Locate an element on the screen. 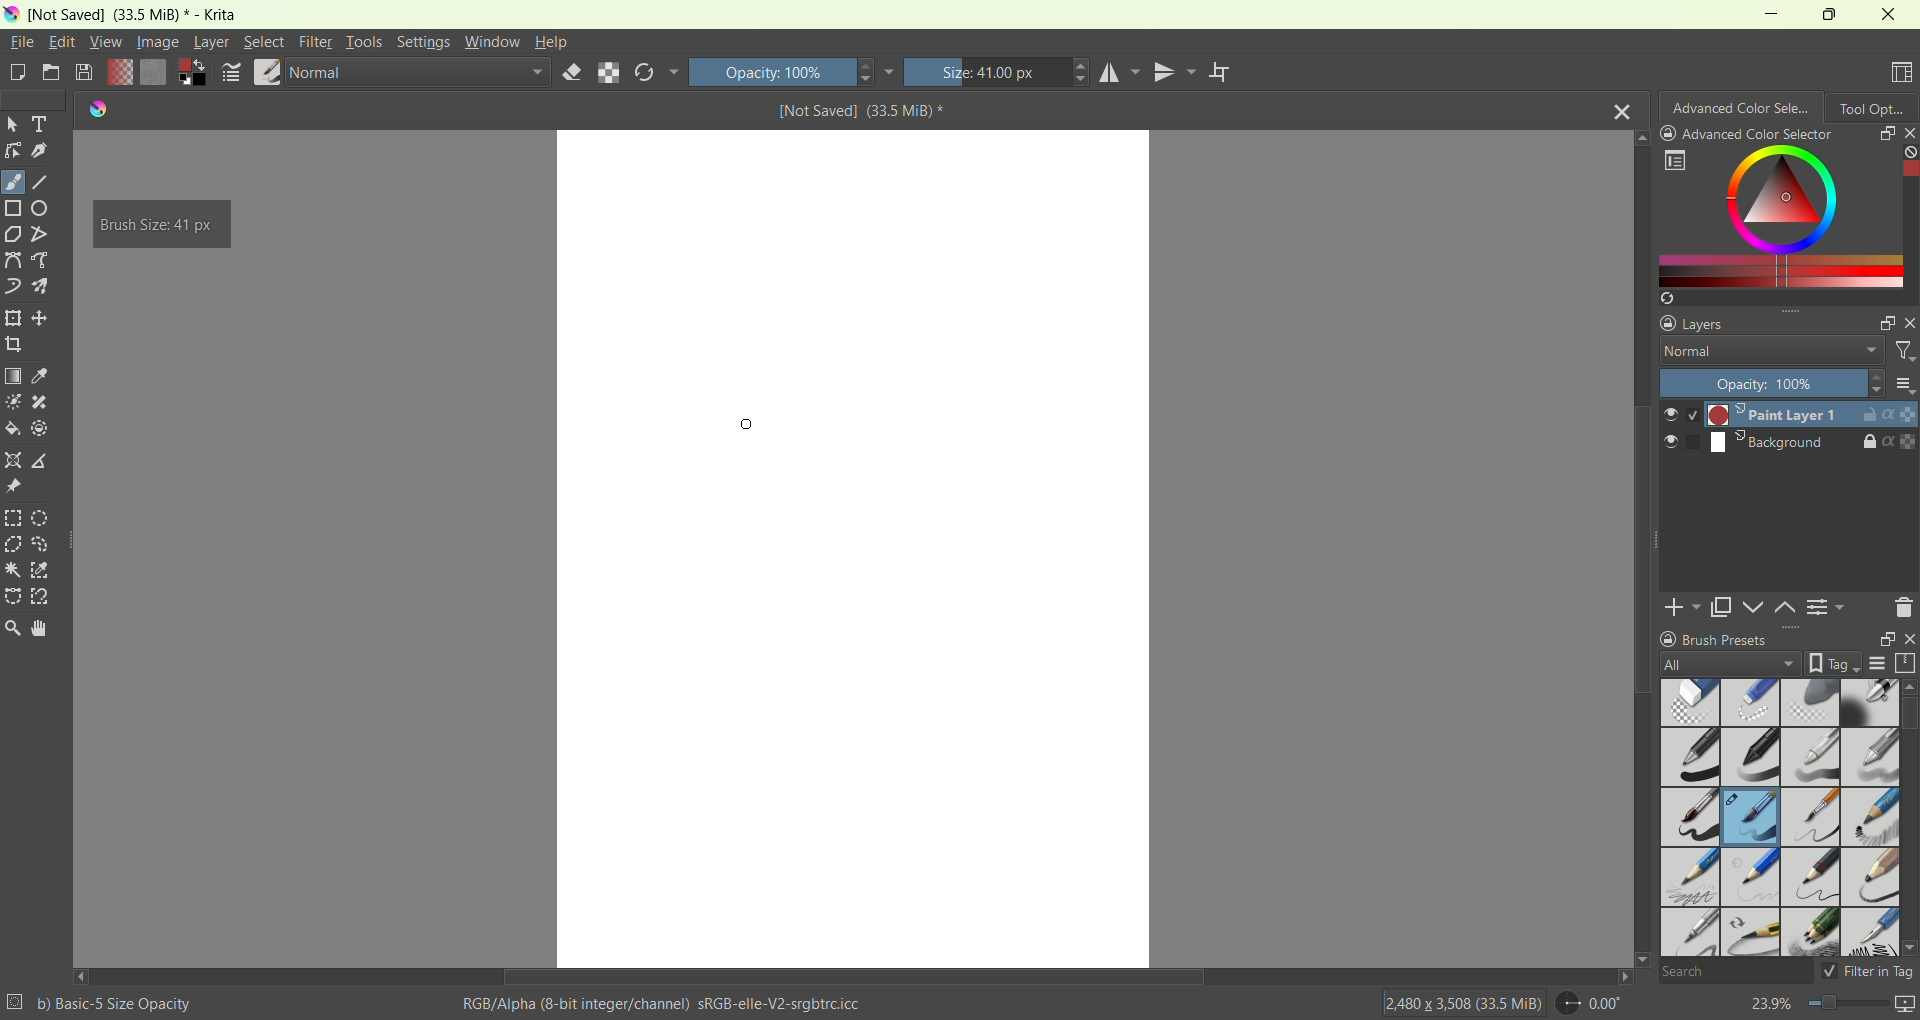 This screenshot has width=1920, height=1020. 0.00" is located at coordinates (1593, 1003).